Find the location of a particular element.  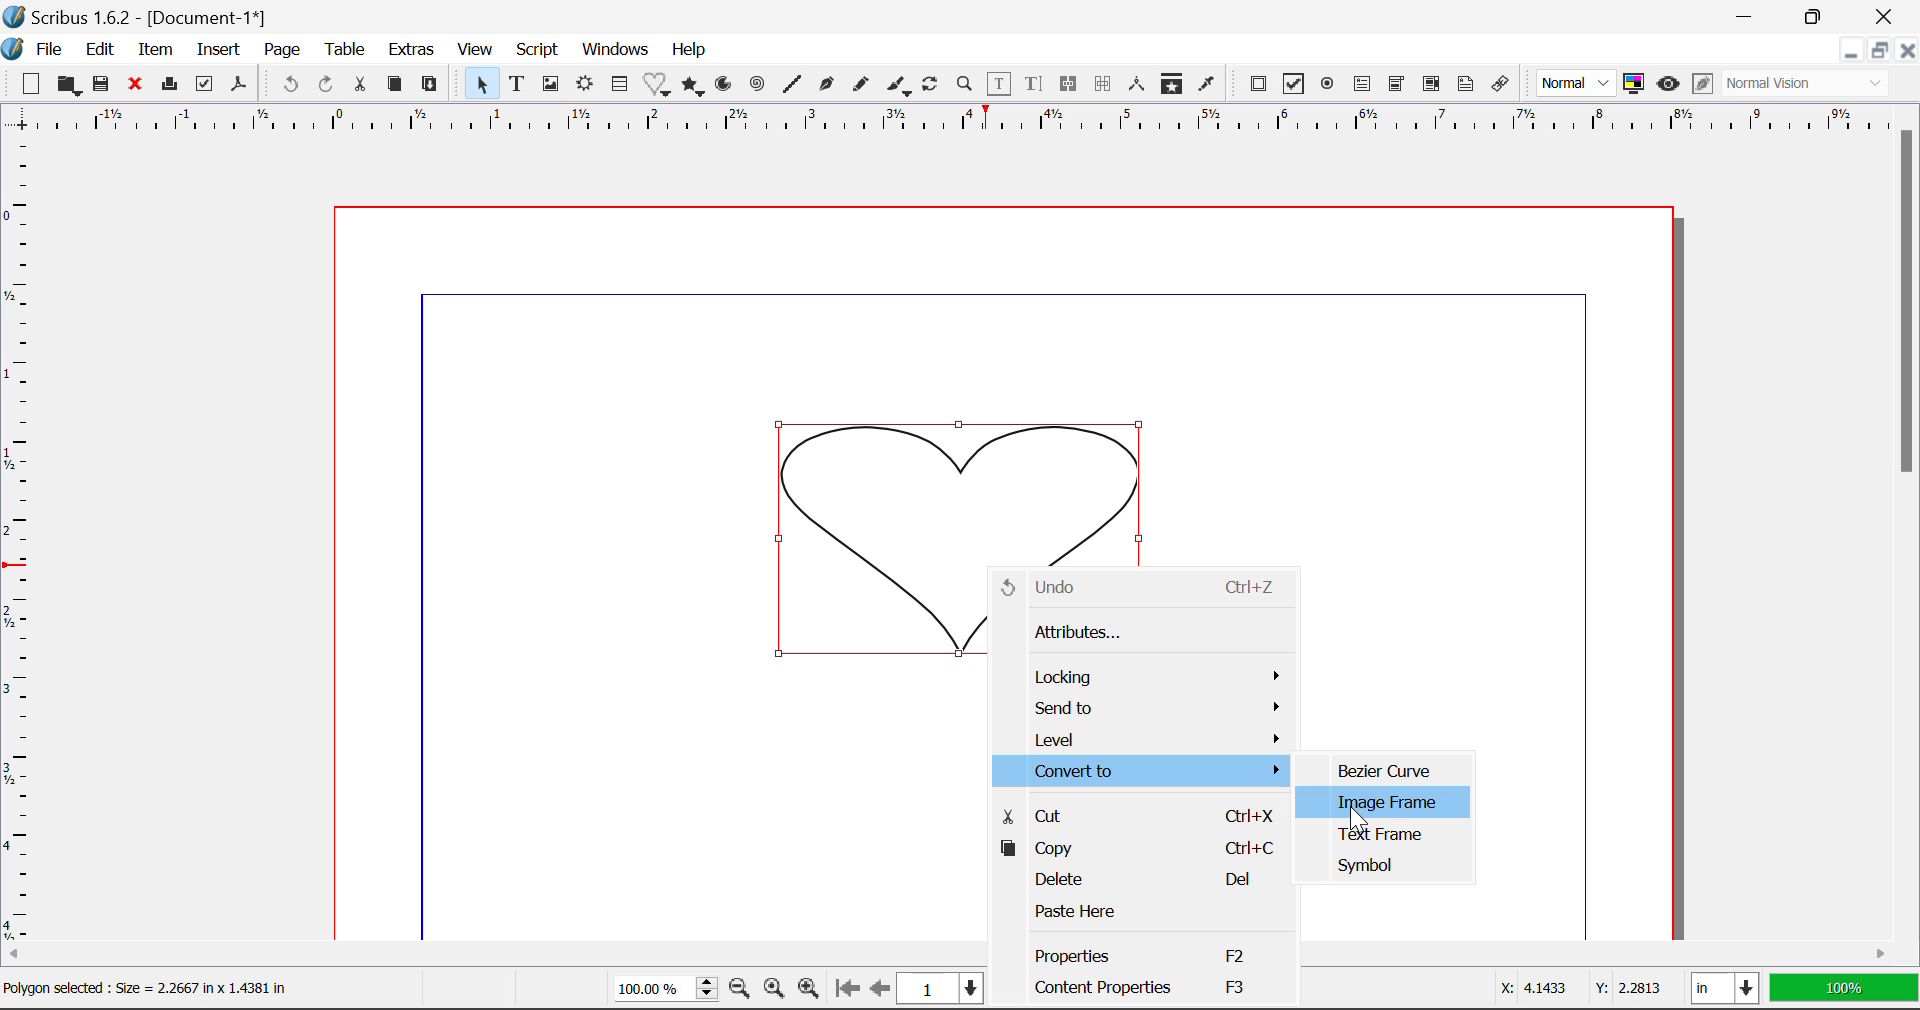

Link Annotation is located at coordinates (1501, 85).